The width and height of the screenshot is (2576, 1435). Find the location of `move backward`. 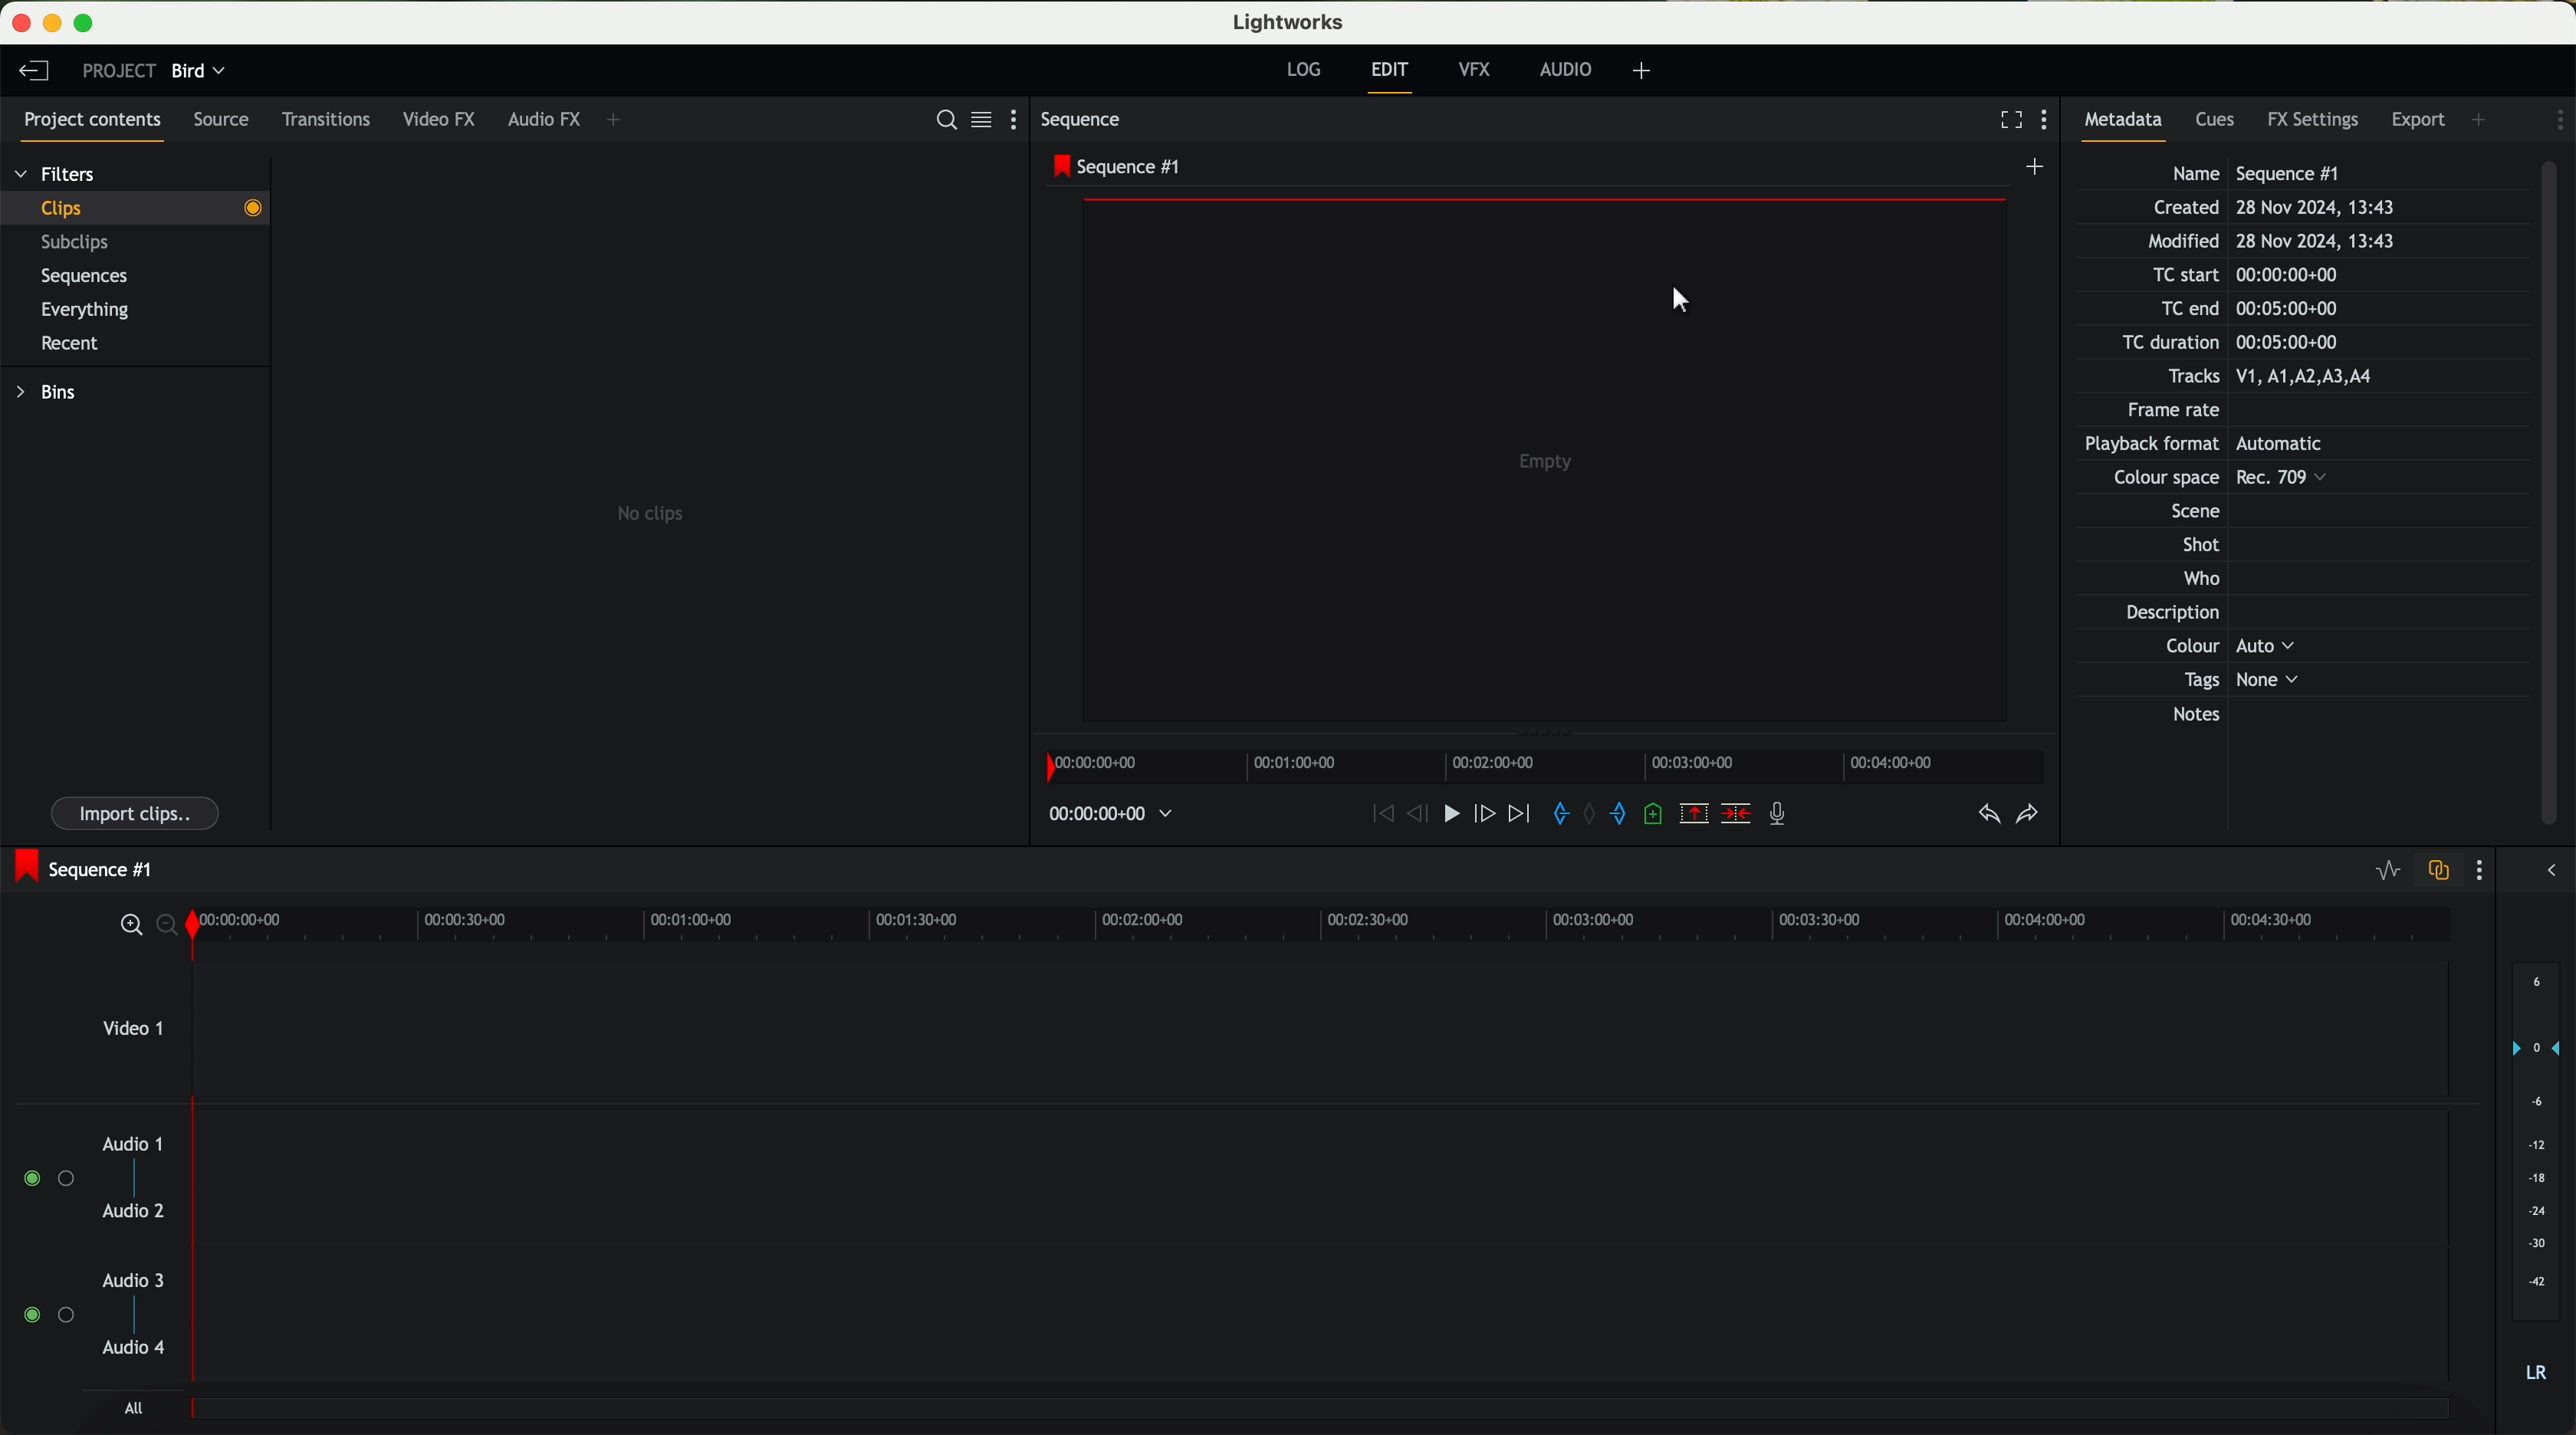

move backward is located at coordinates (1374, 816).